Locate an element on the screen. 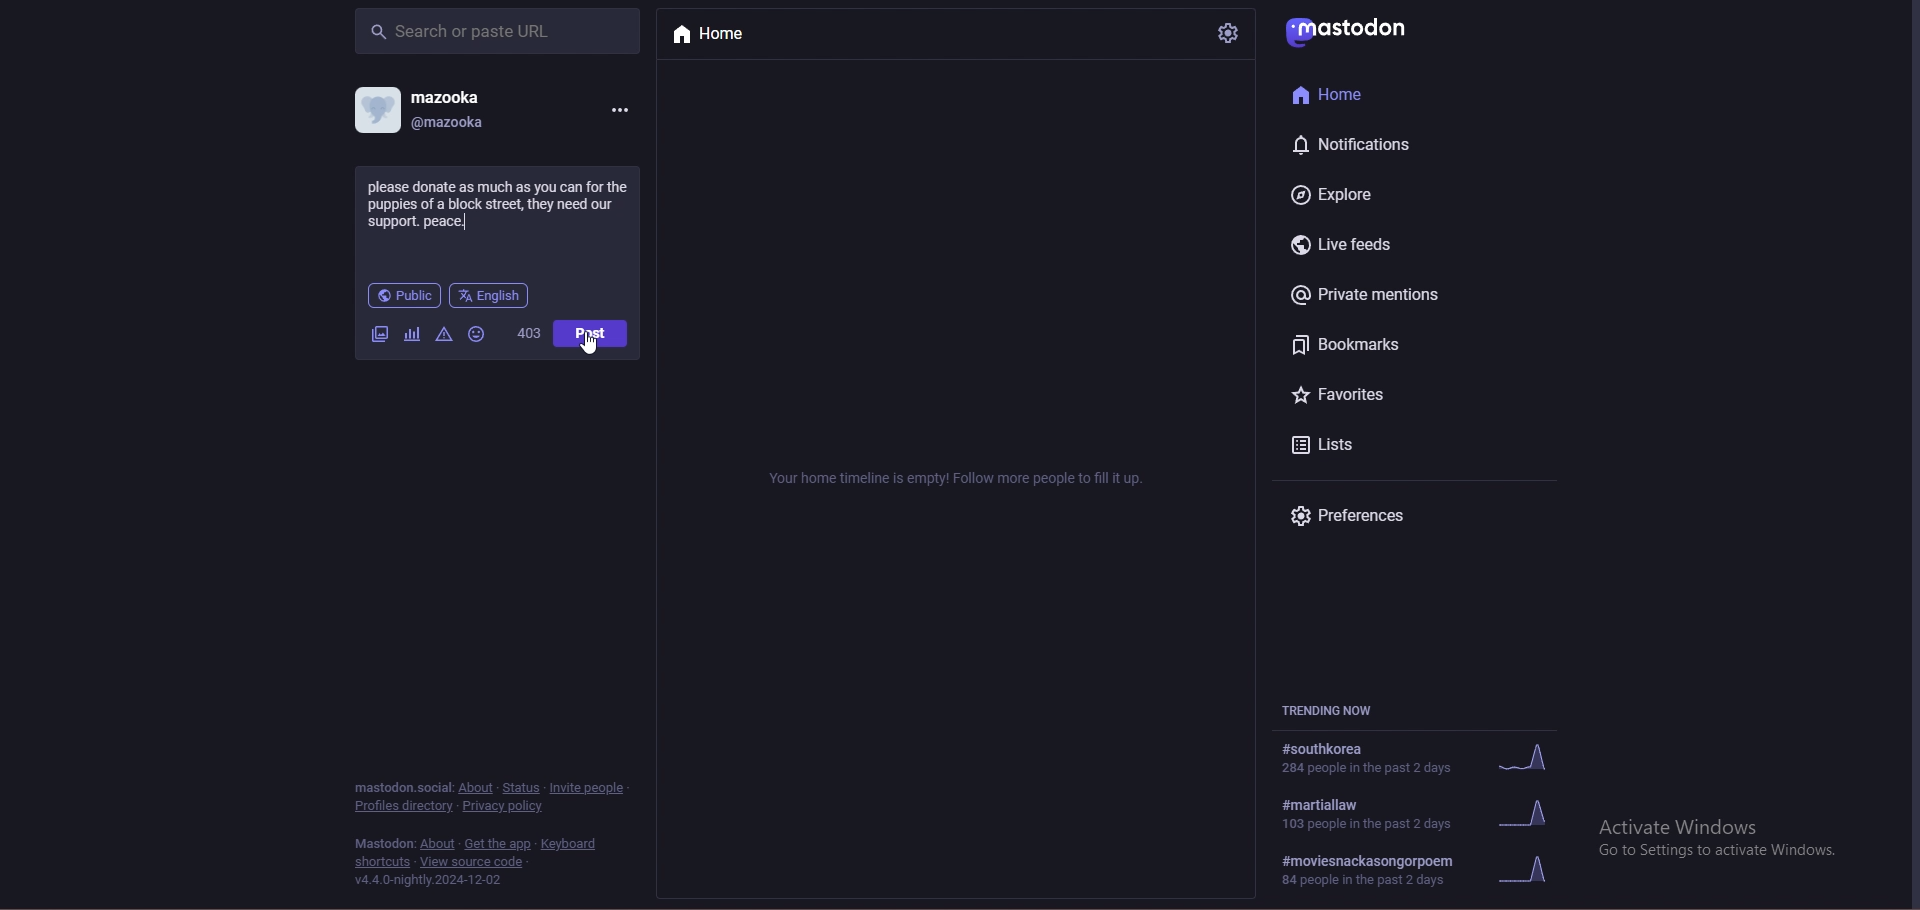 The height and width of the screenshot is (910, 1920). charity call is located at coordinates (498, 206).